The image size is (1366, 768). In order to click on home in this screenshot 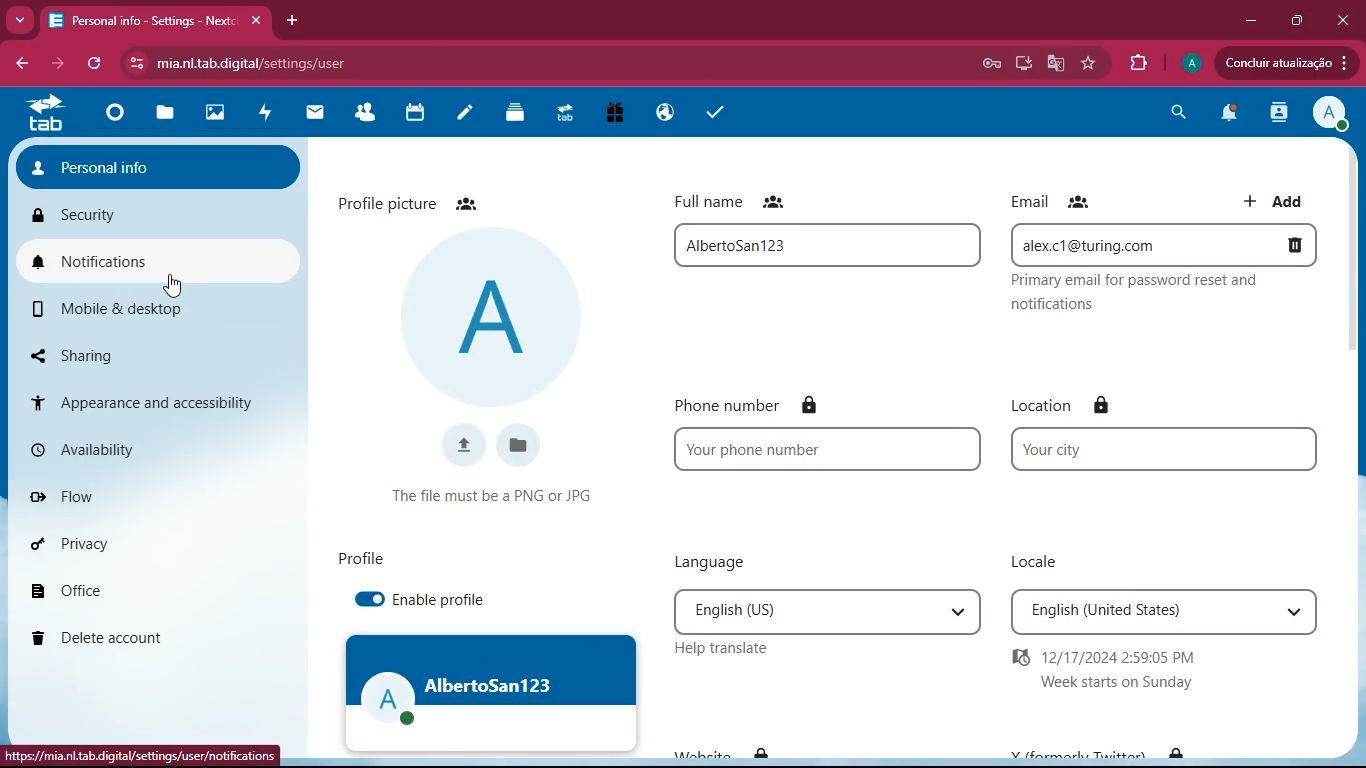, I will do `click(110, 117)`.